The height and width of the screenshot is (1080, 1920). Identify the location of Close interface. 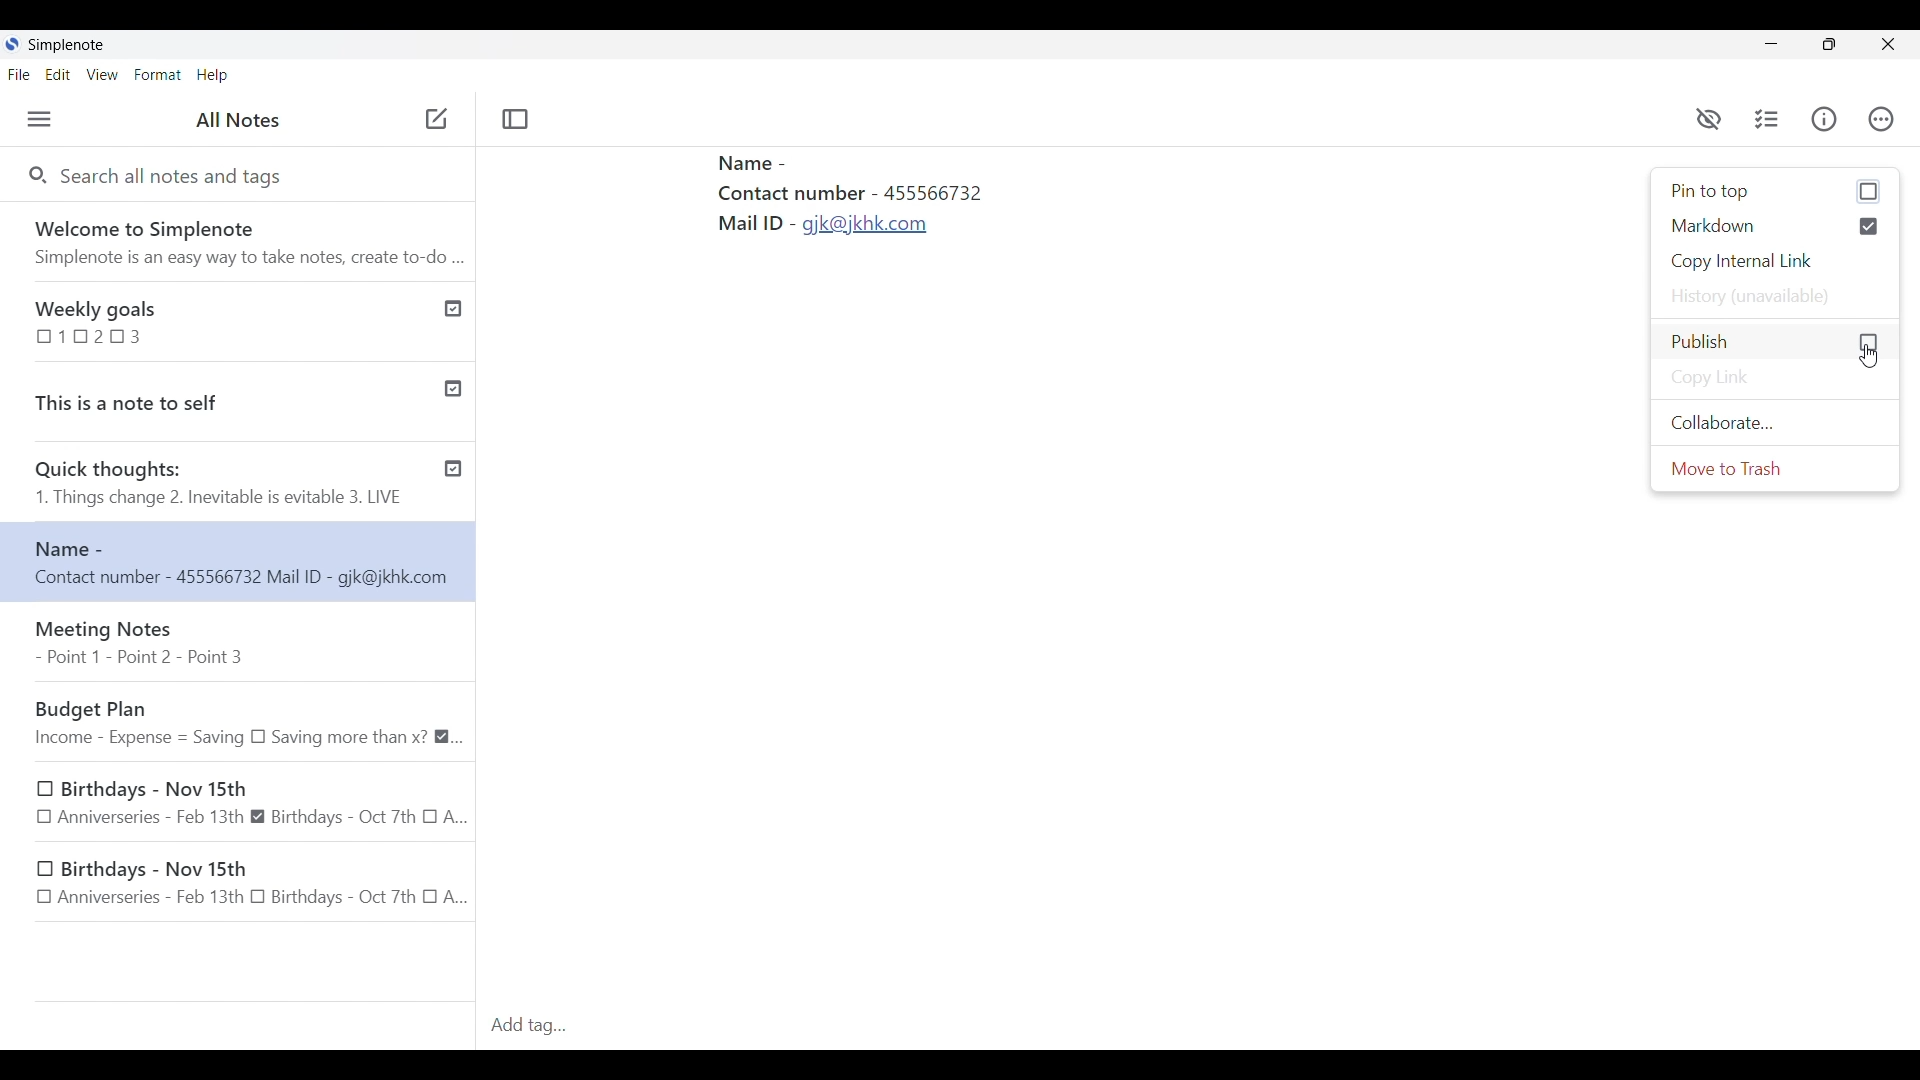
(1887, 44).